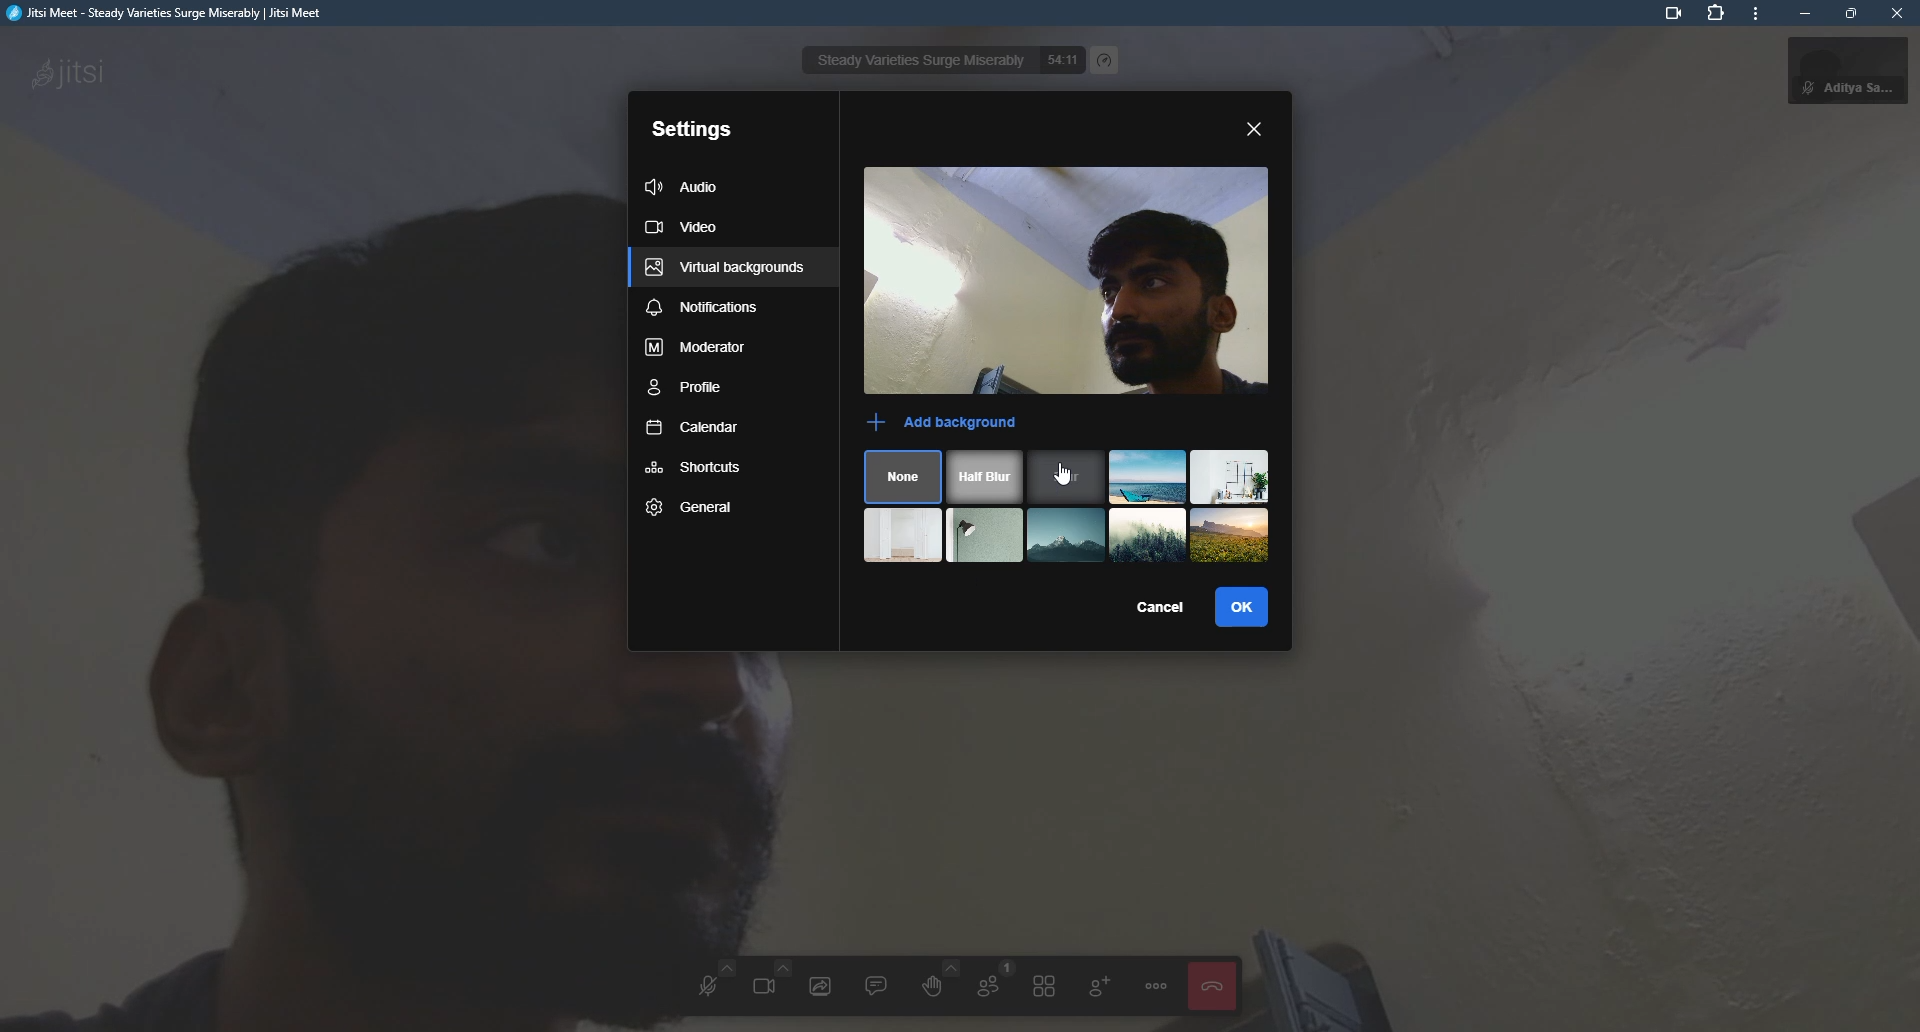 The width and height of the screenshot is (1920, 1032). Describe the element at coordinates (987, 478) in the screenshot. I see `half blur` at that location.